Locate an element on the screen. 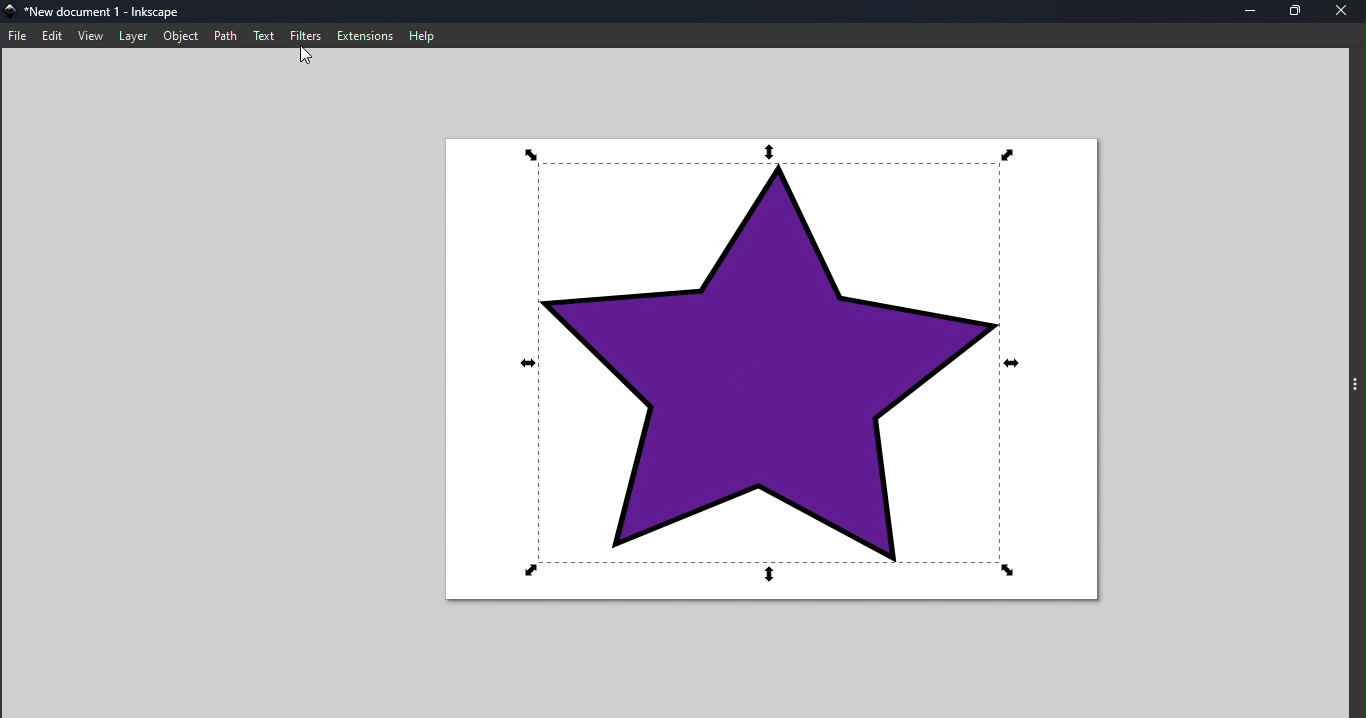 This screenshot has width=1366, height=718. Canvas is located at coordinates (768, 372).